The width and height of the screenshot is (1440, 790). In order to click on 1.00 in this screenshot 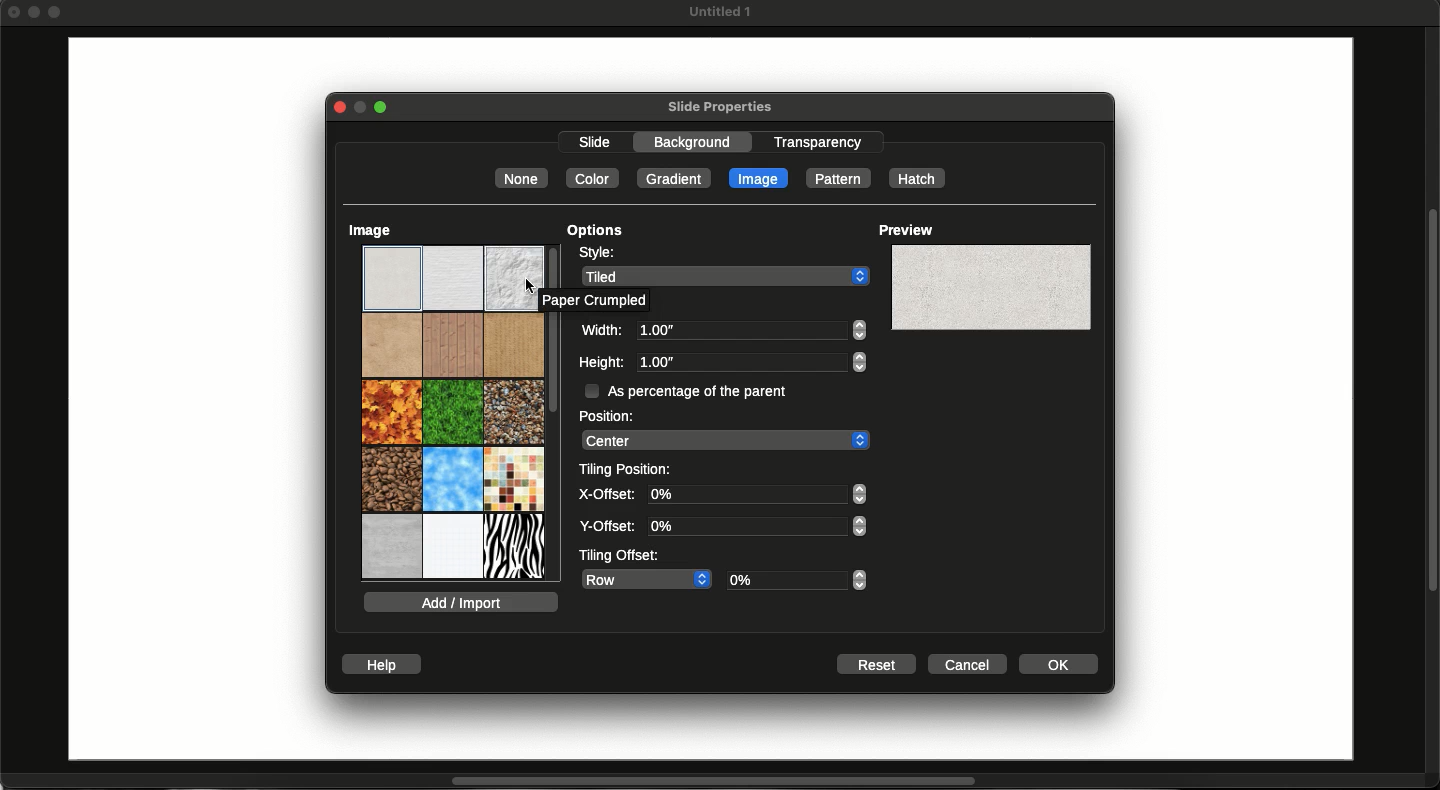, I will do `click(750, 362)`.